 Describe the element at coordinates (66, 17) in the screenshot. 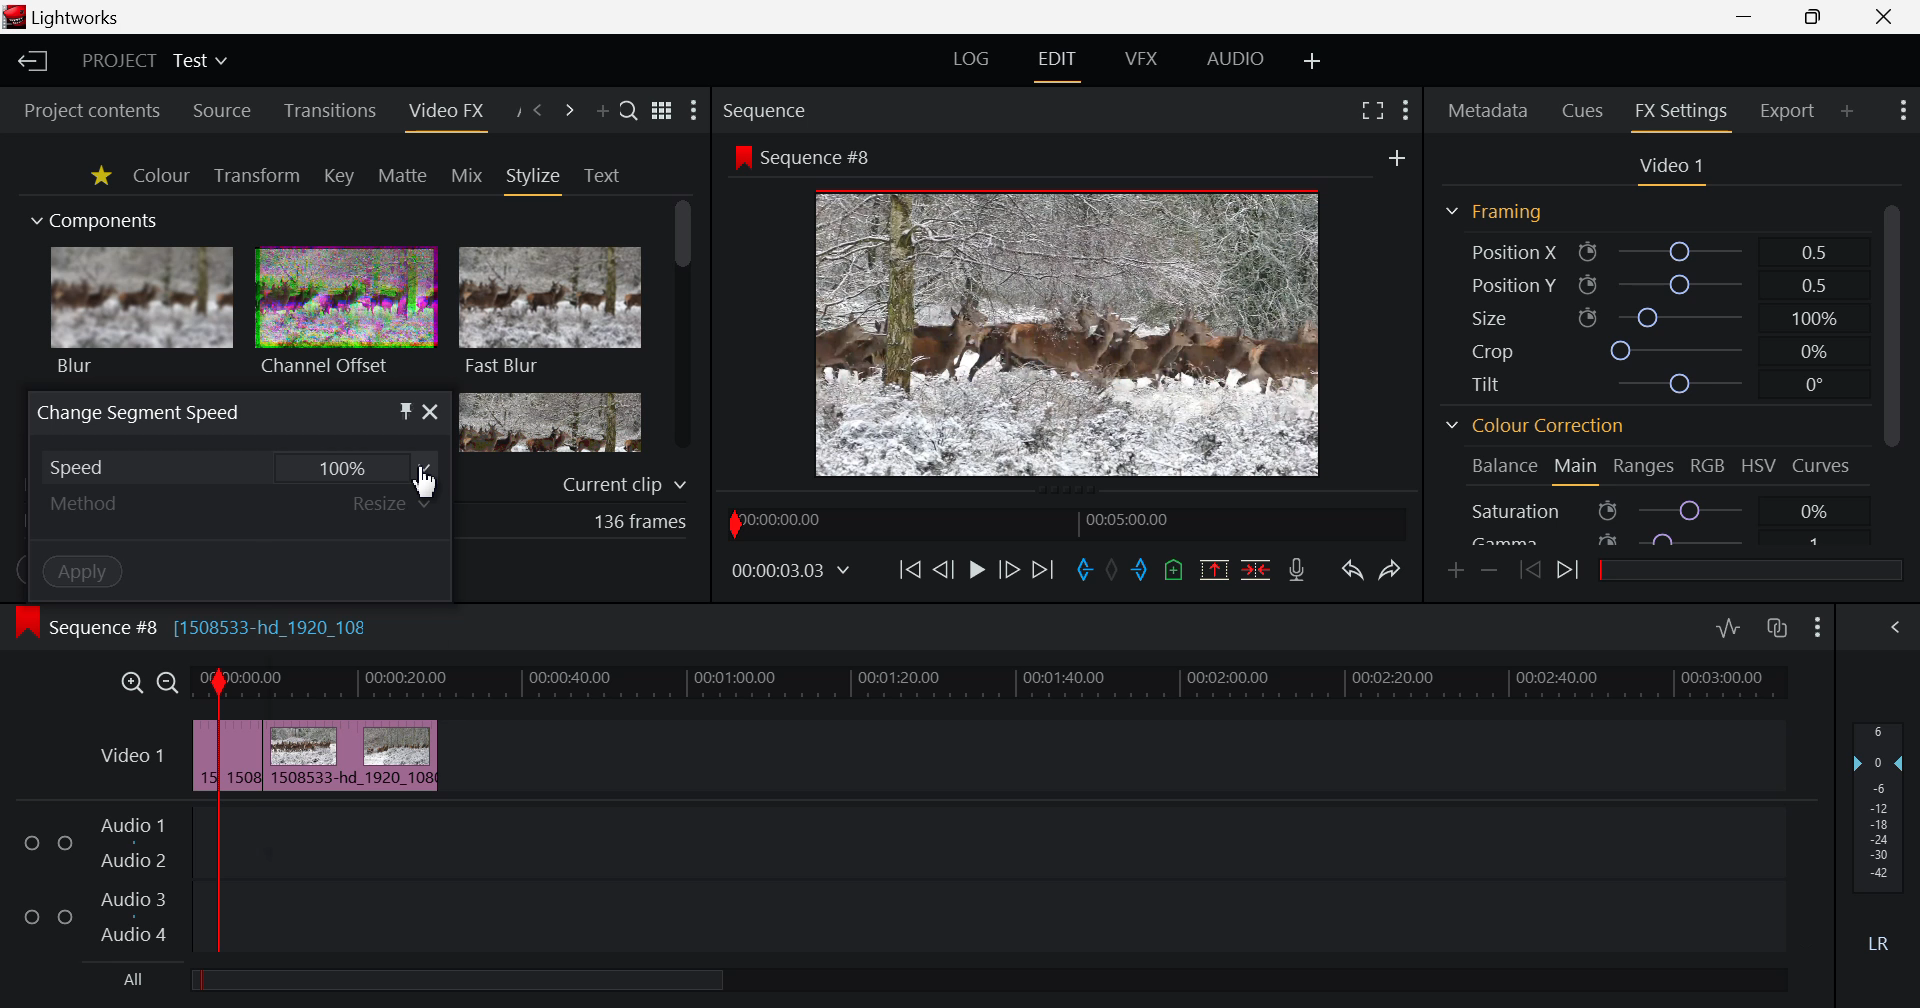

I see `Lightworks` at that location.